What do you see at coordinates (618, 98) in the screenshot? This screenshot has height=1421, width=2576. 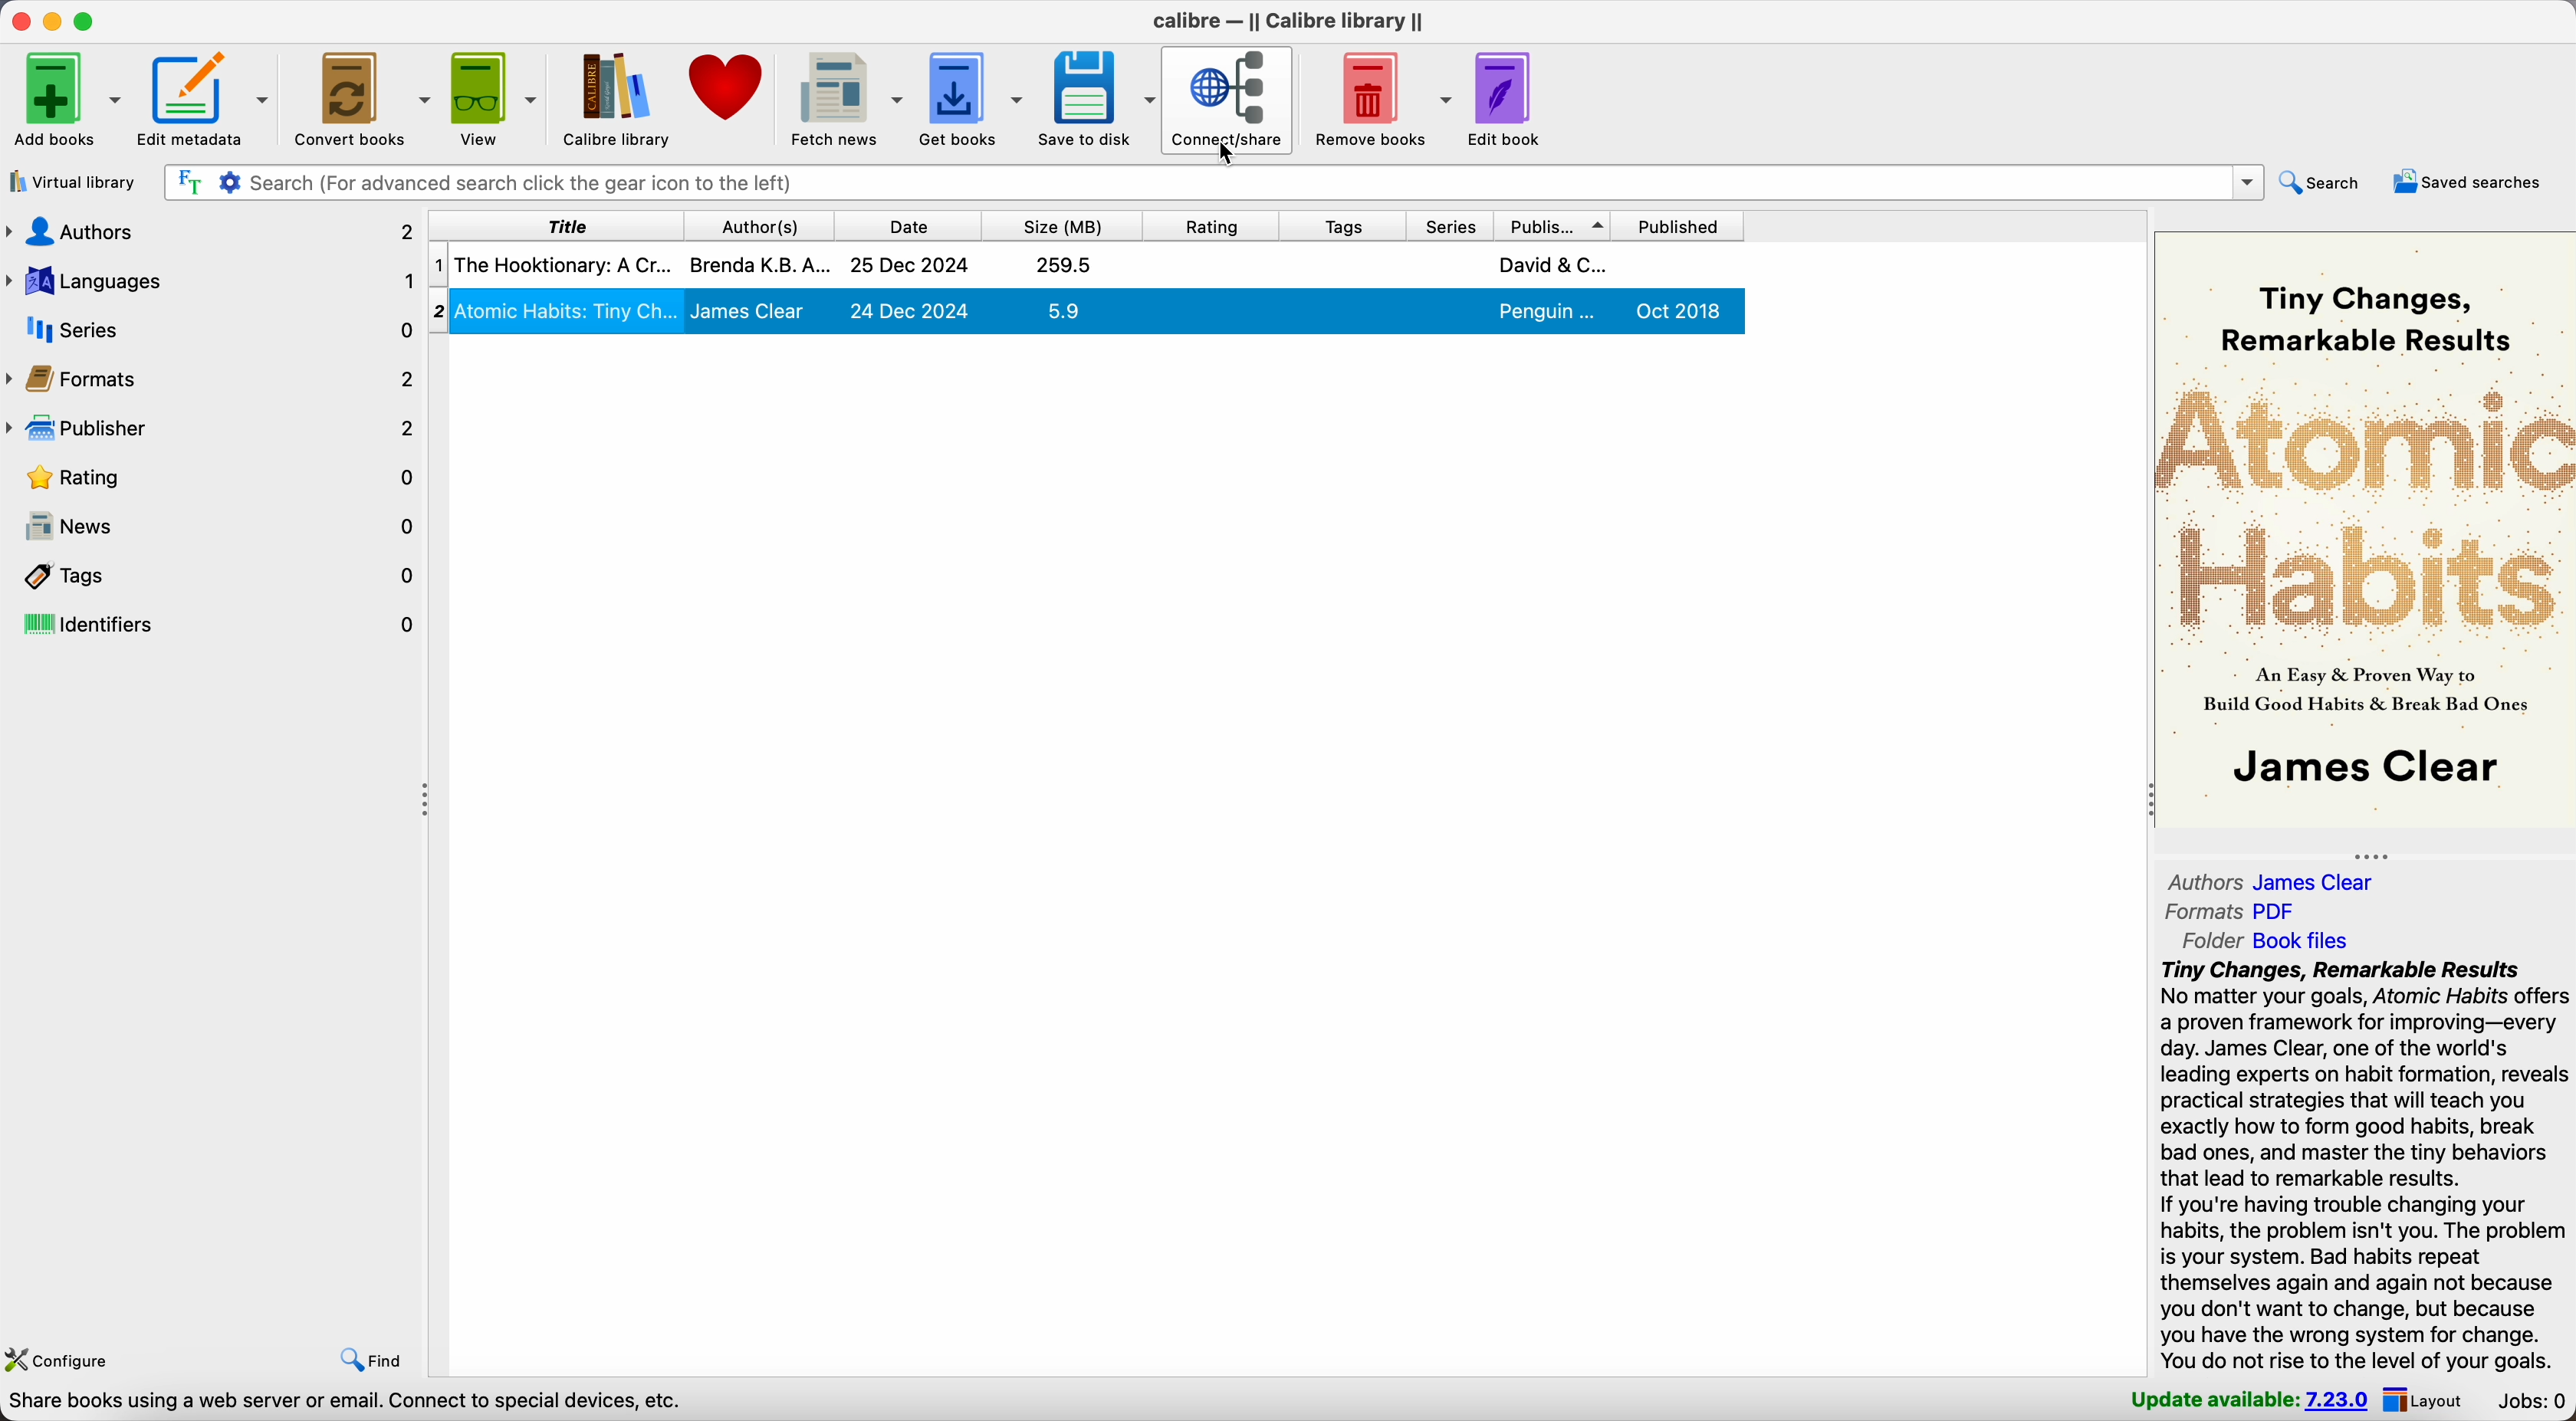 I see `Calibre library` at bounding box center [618, 98].